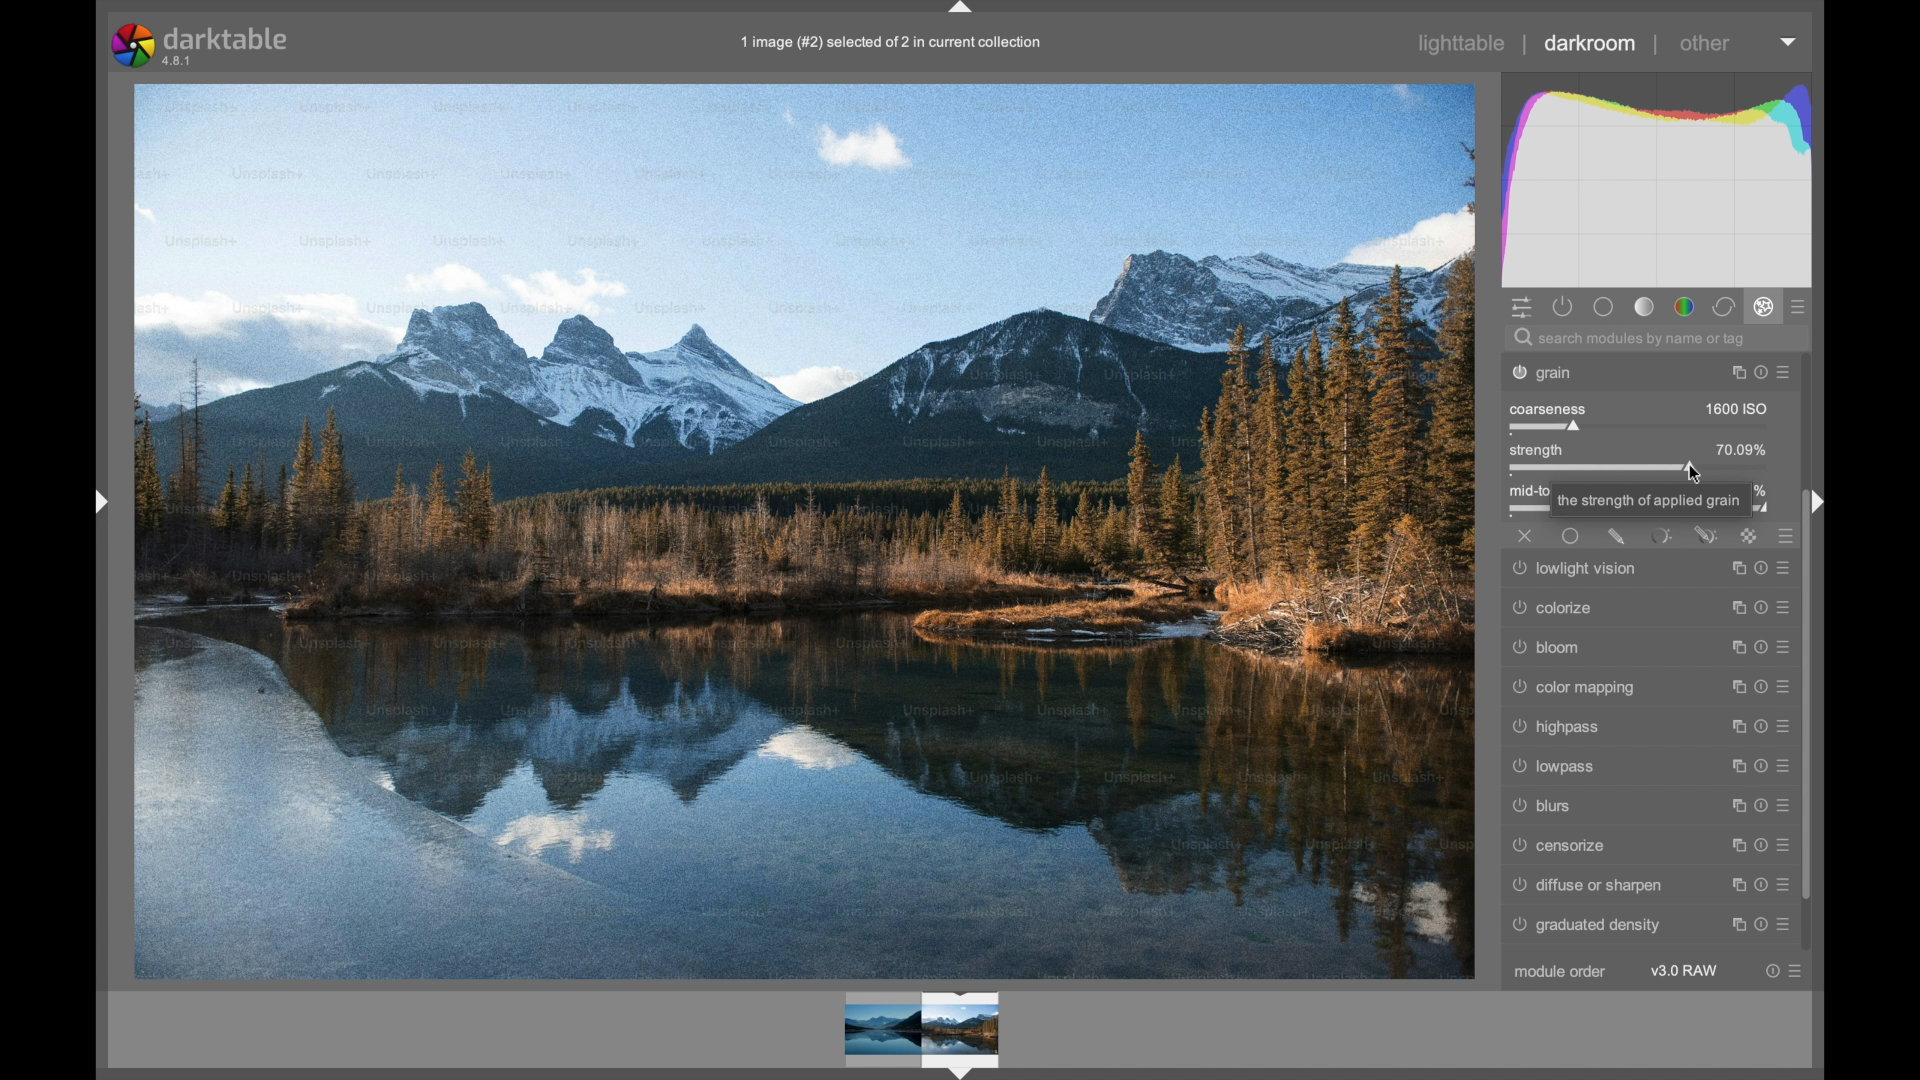  I want to click on grain, so click(1564, 372).